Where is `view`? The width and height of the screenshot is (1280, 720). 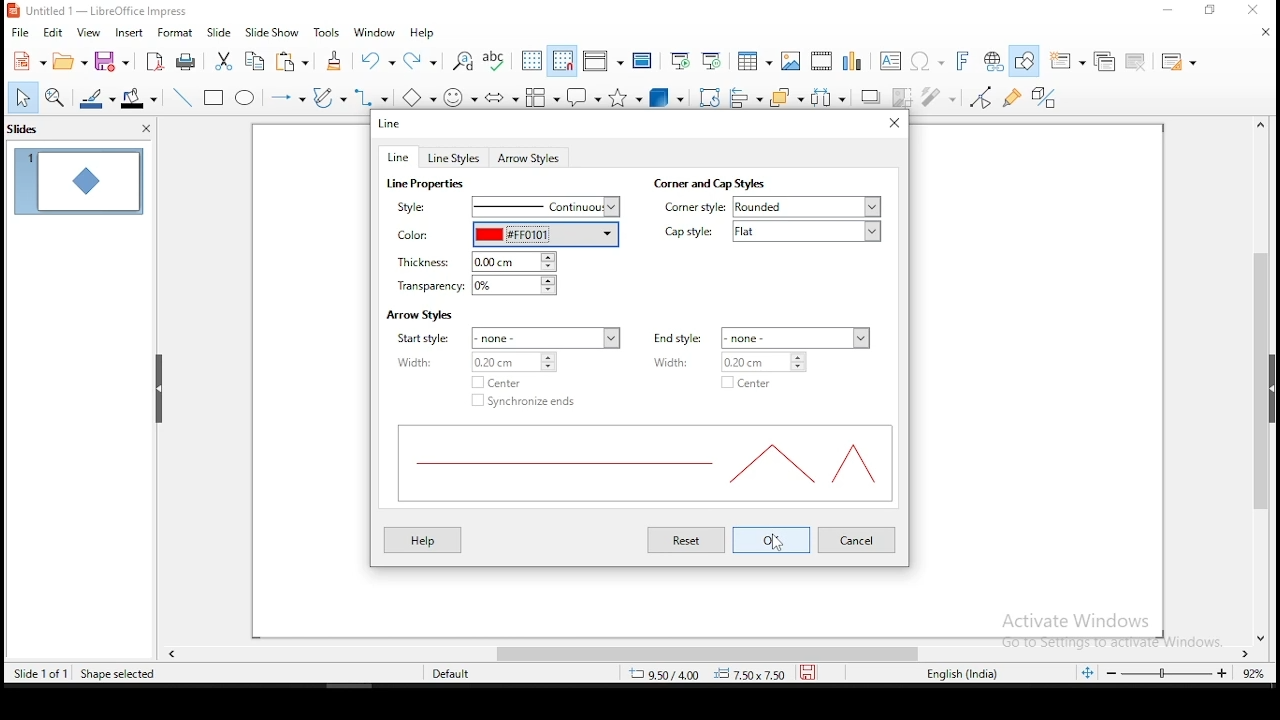
view is located at coordinates (87, 32).